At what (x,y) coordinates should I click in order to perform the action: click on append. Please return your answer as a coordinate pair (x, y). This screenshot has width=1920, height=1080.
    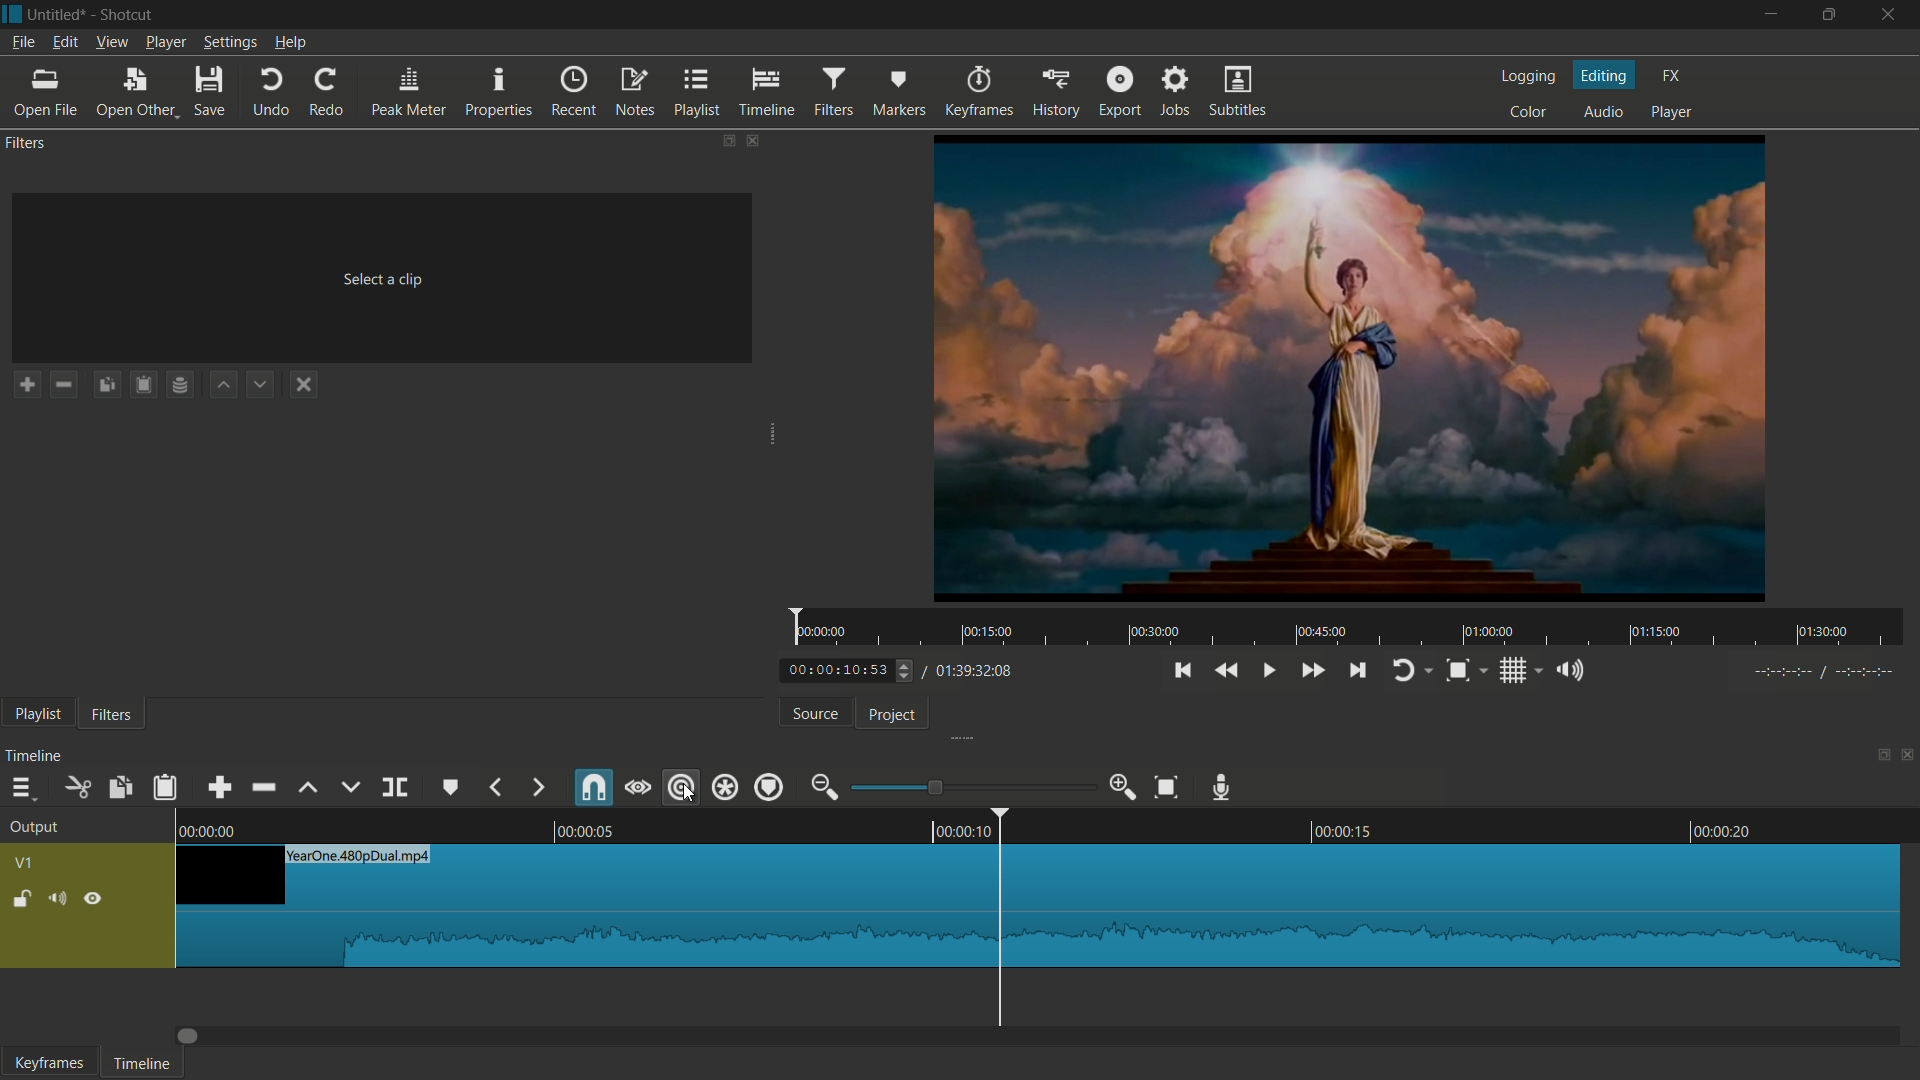
    Looking at the image, I should click on (219, 787).